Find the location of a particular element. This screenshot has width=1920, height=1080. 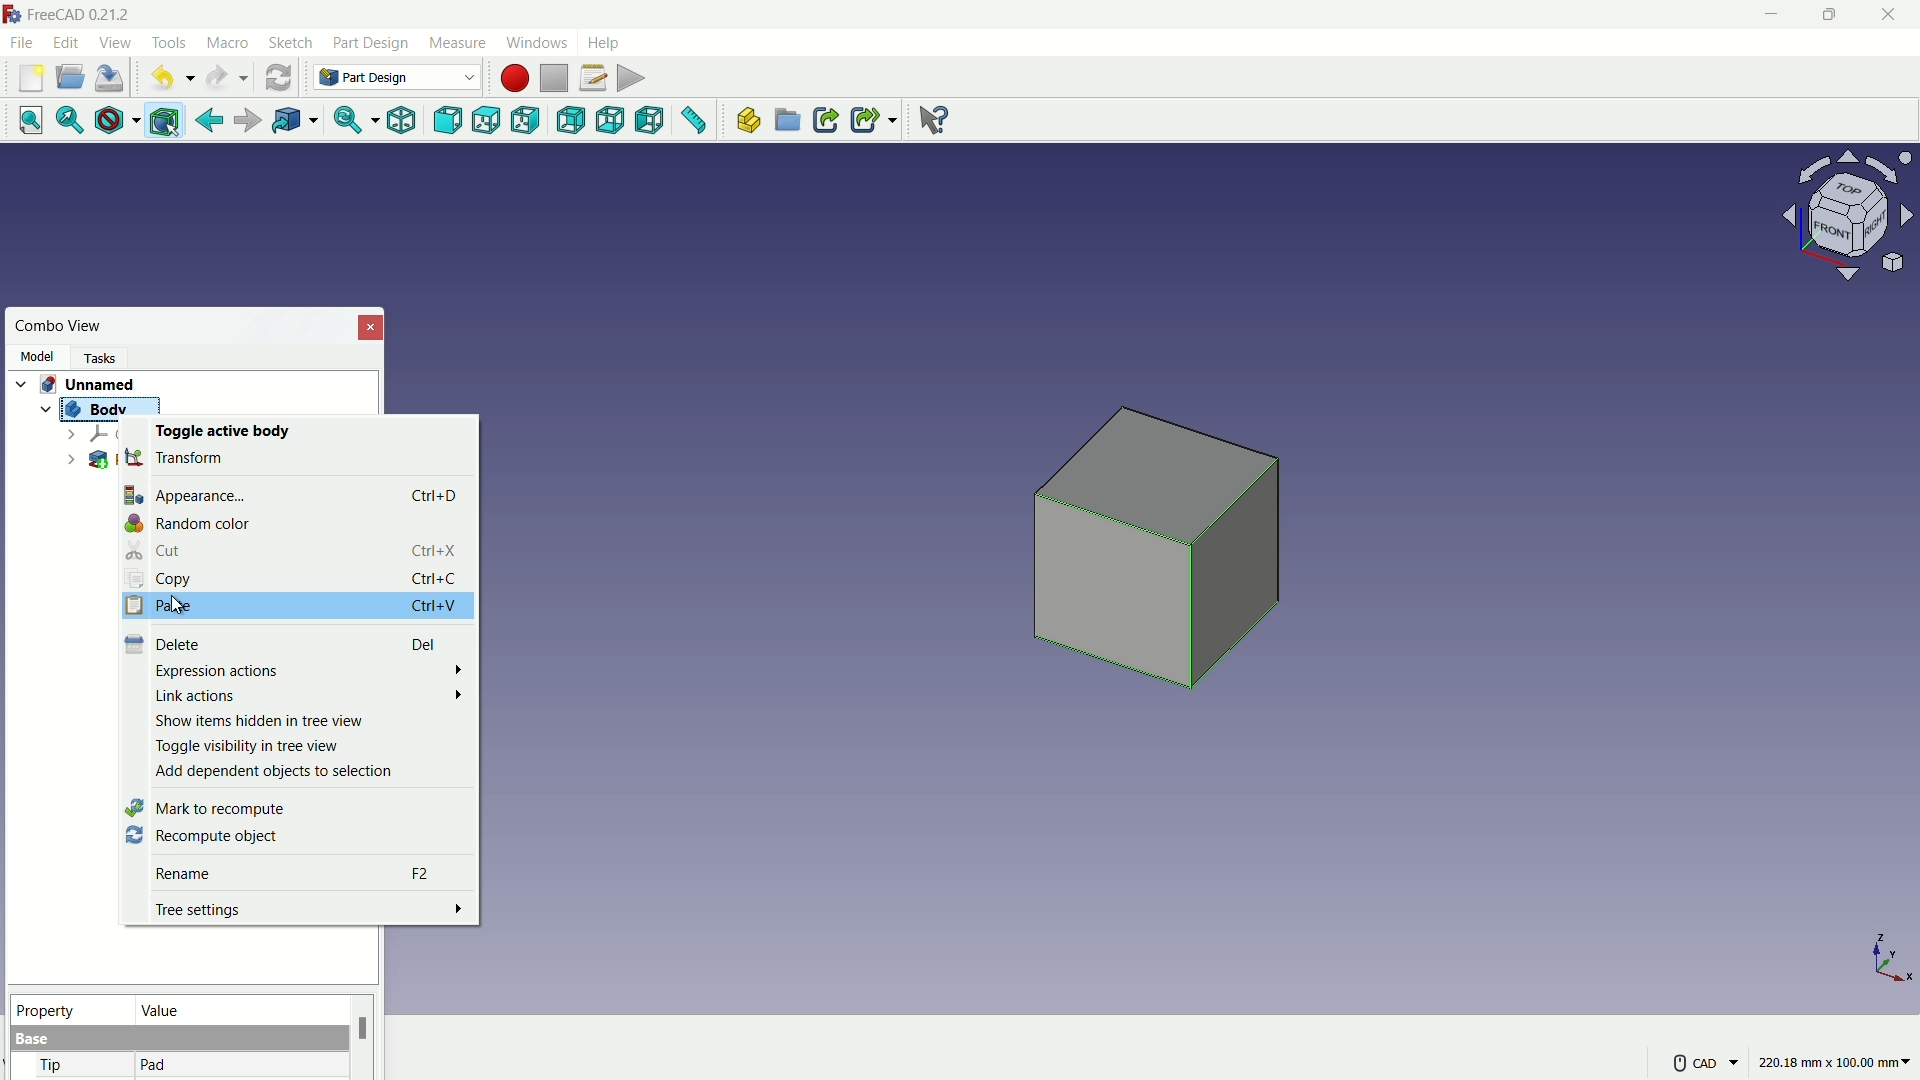

file is located at coordinates (21, 41).